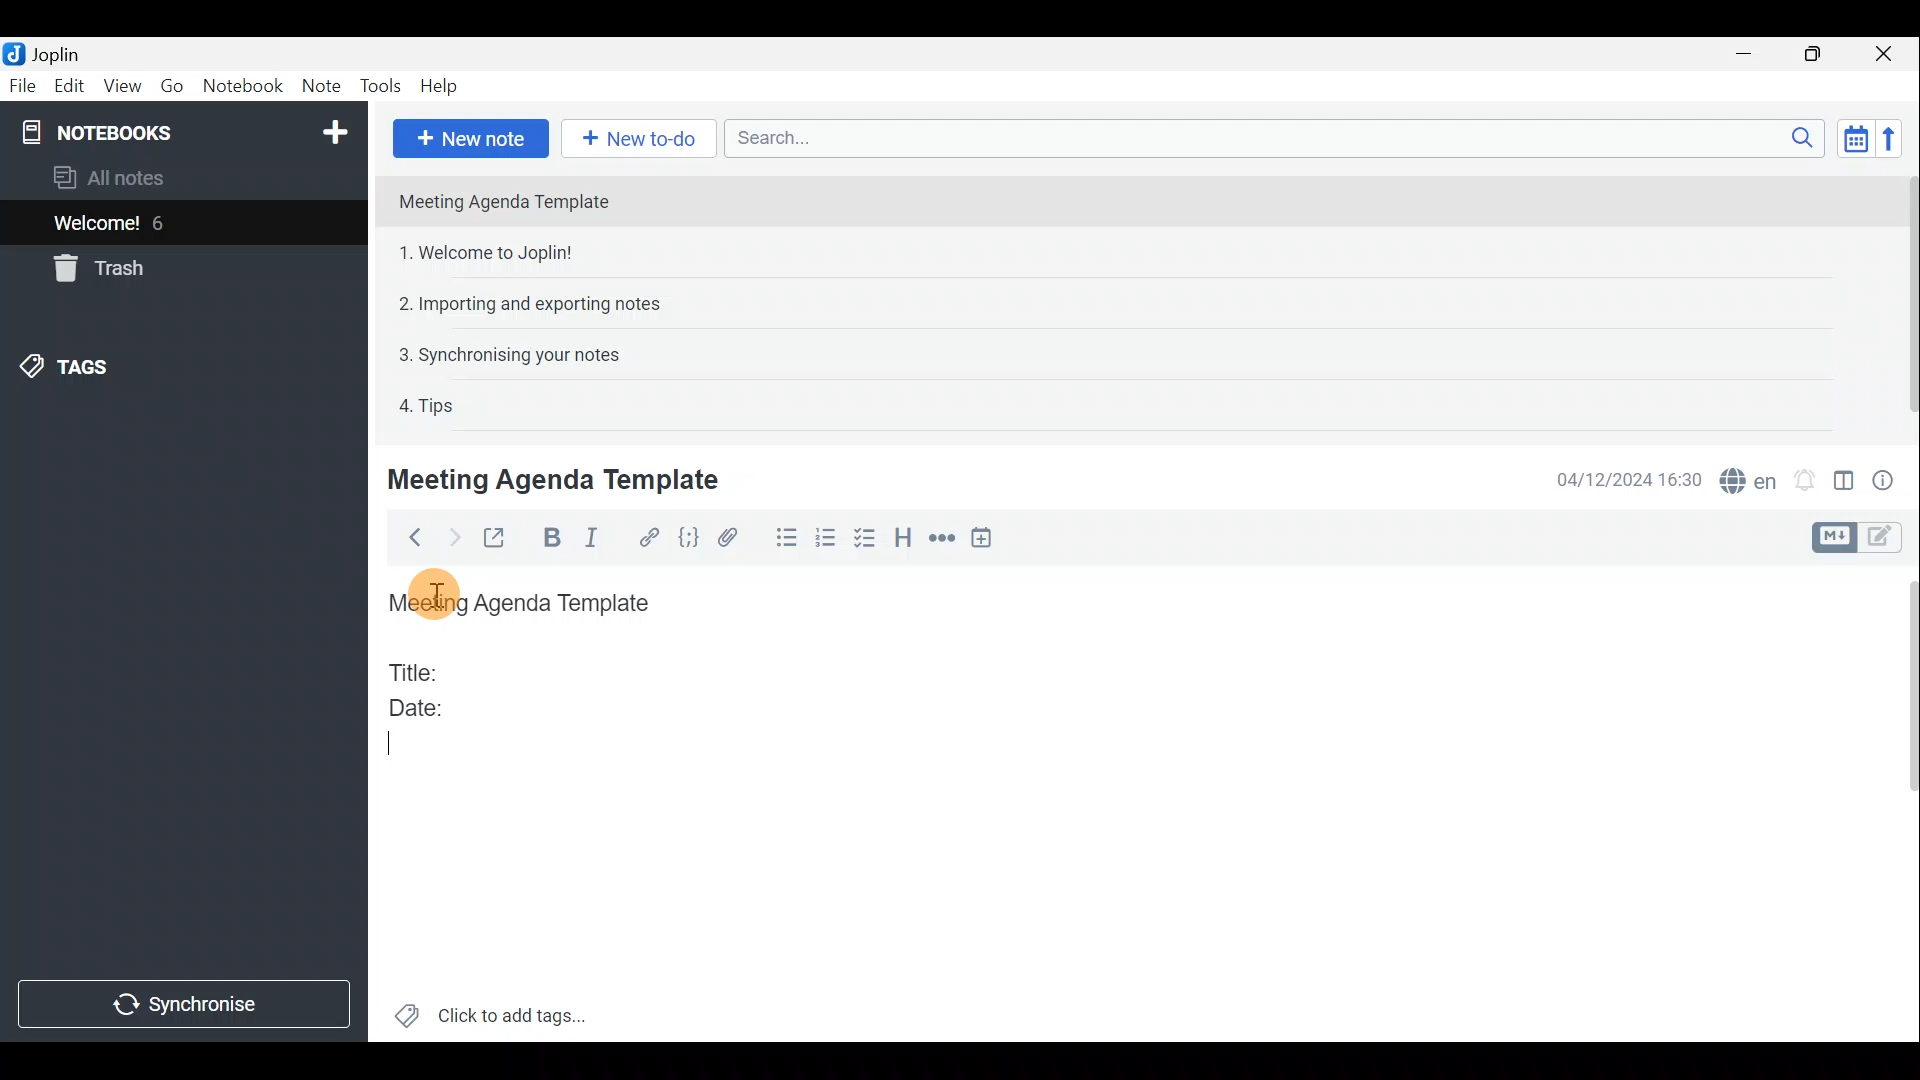 The width and height of the screenshot is (1920, 1080). What do you see at coordinates (55, 53) in the screenshot?
I see `Joplin` at bounding box center [55, 53].